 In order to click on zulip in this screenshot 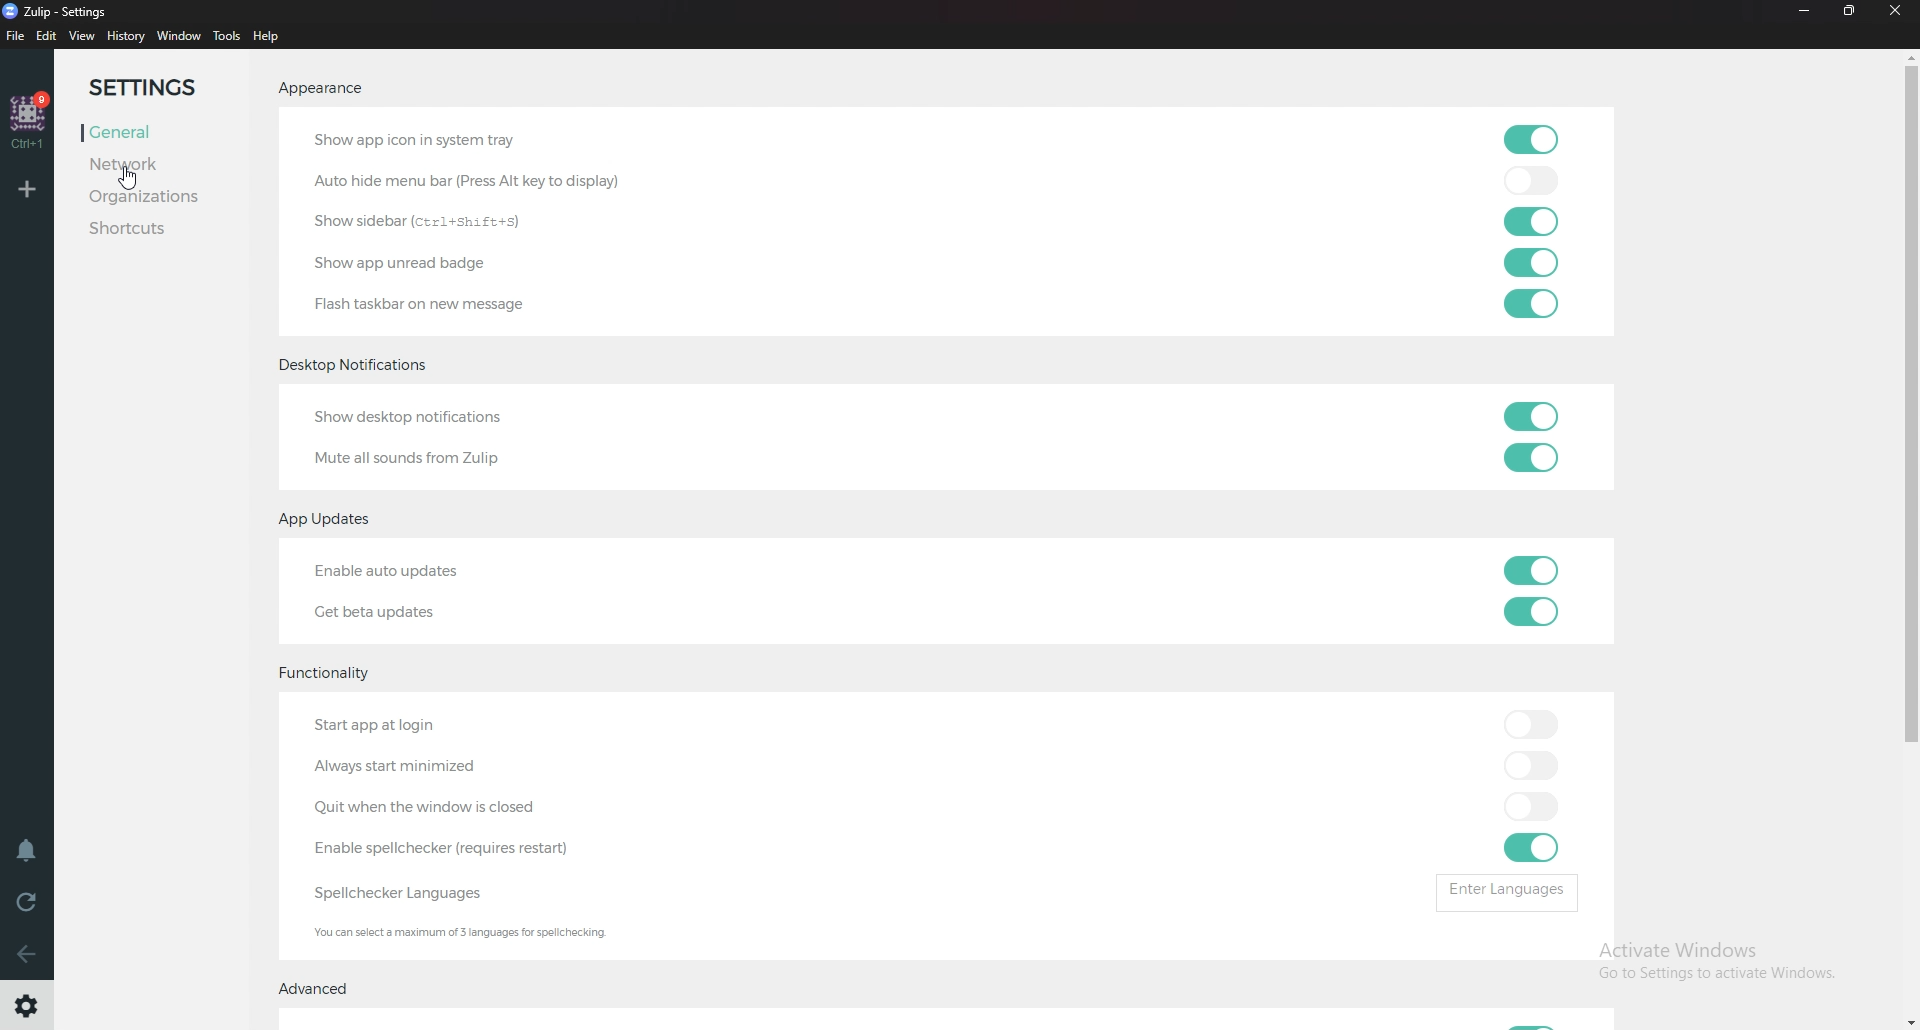, I will do `click(62, 11)`.